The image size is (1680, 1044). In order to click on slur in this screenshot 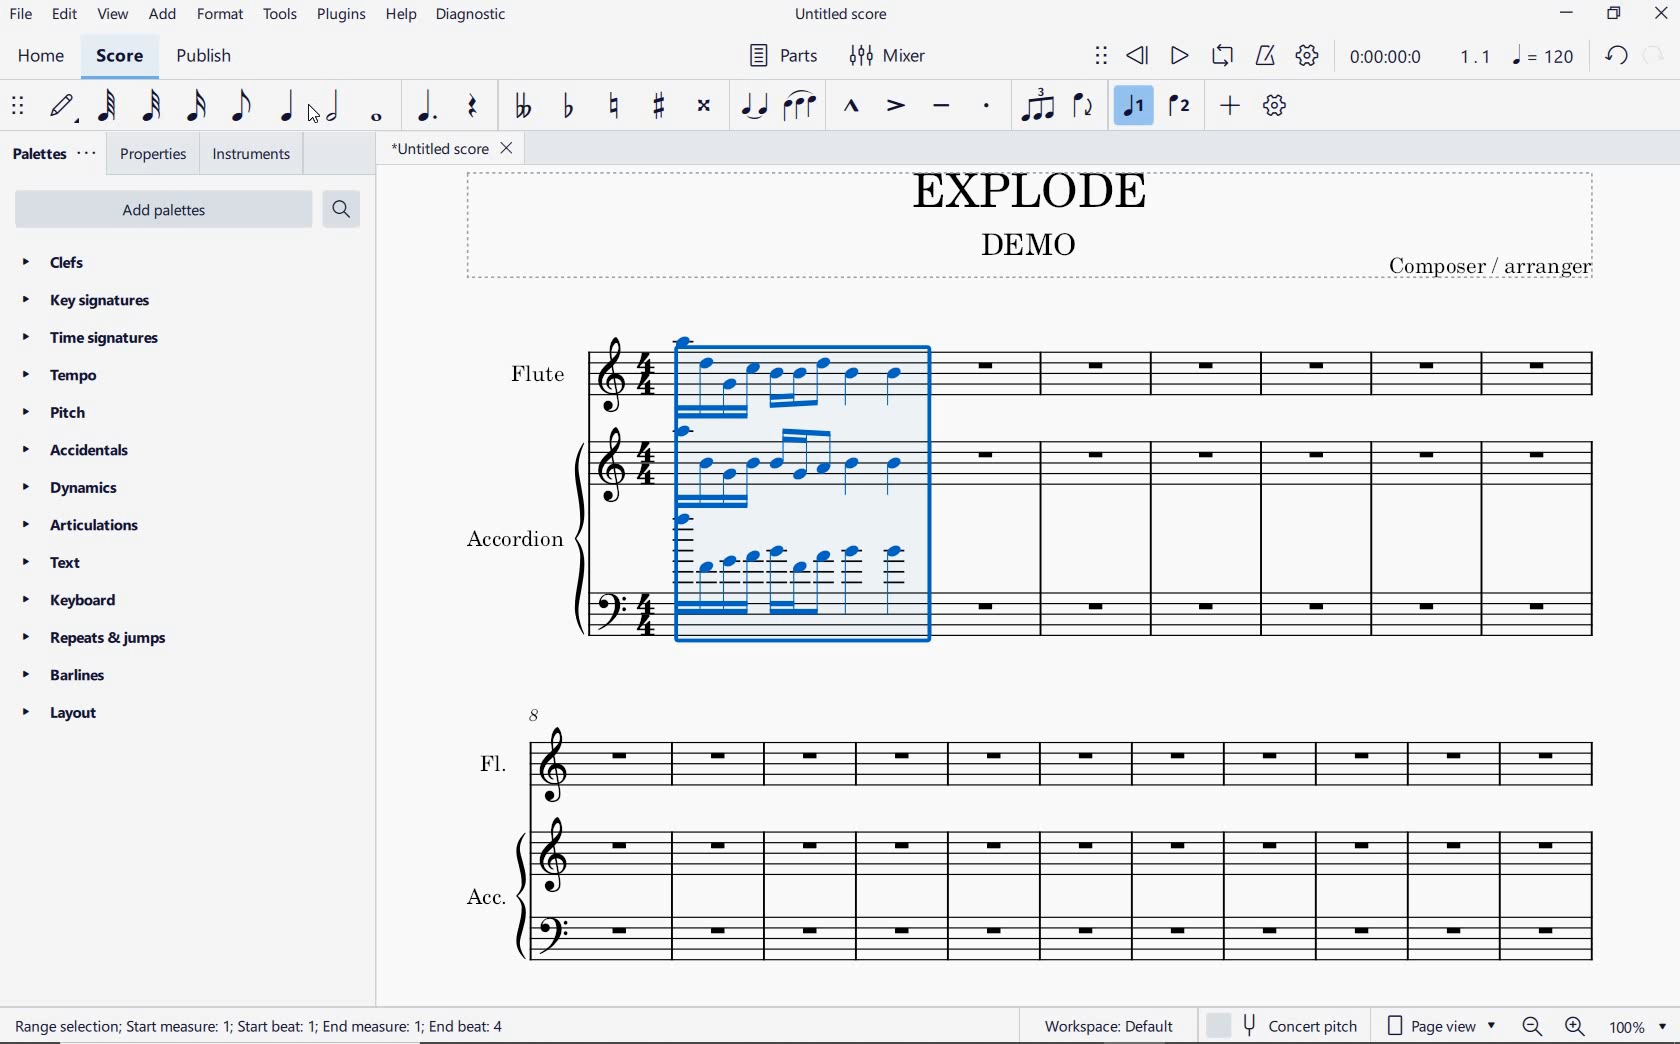, I will do `click(800, 106)`.